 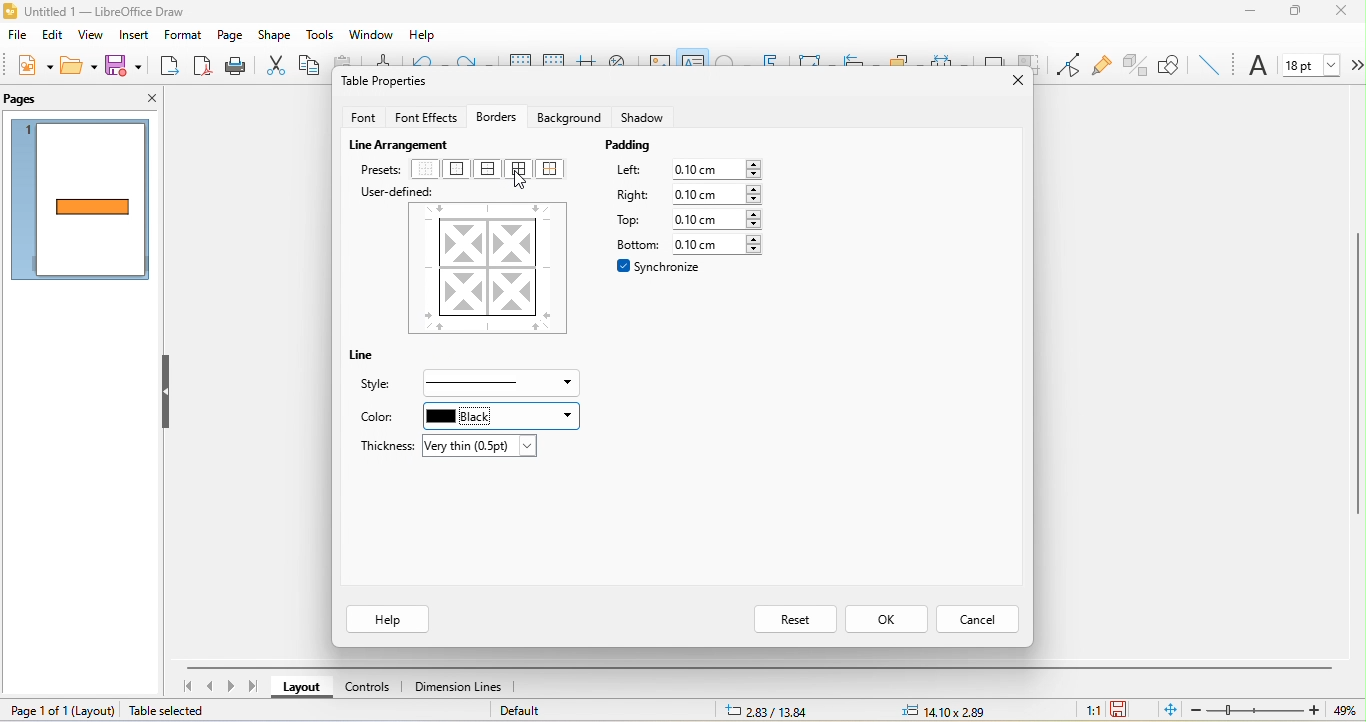 What do you see at coordinates (169, 67) in the screenshot?
I see `export` at bounding box center [169, 67].